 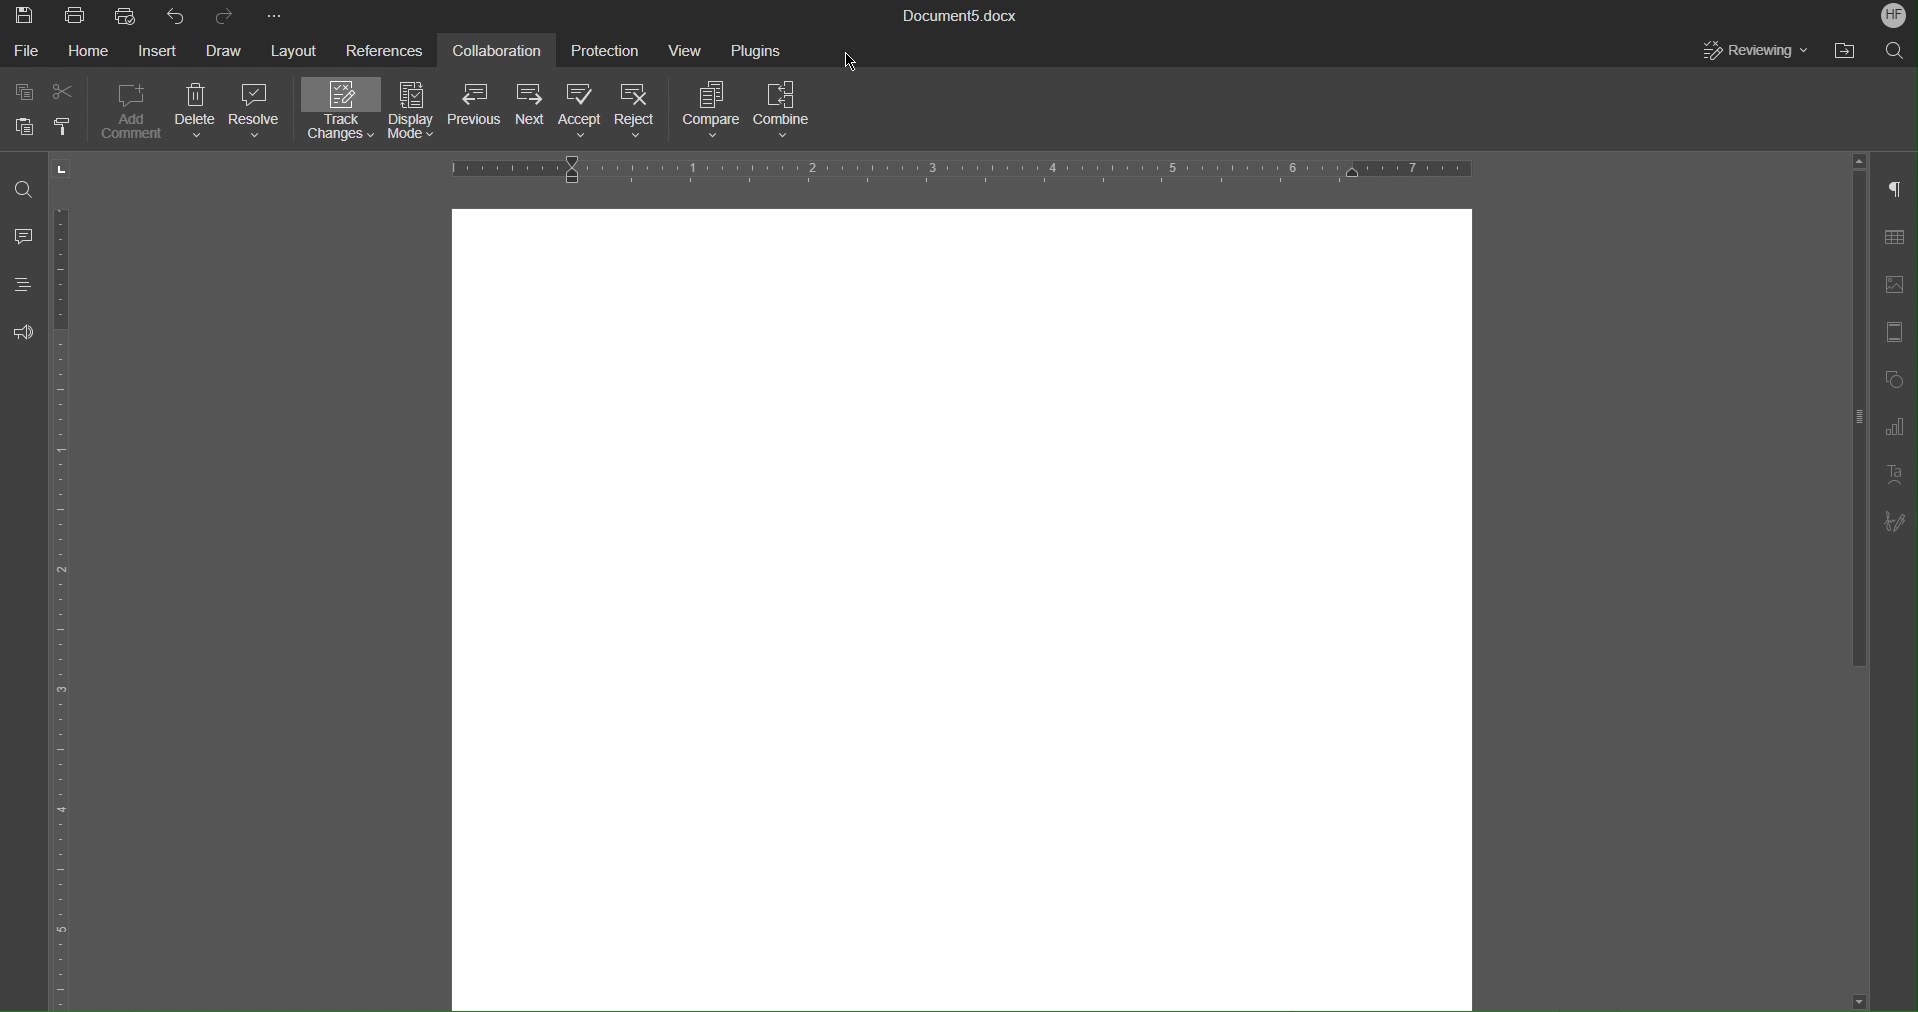 What do you see at coordinates (607, 51) in the screenshot?
I see `Protection` at bounding box center [607, 51].